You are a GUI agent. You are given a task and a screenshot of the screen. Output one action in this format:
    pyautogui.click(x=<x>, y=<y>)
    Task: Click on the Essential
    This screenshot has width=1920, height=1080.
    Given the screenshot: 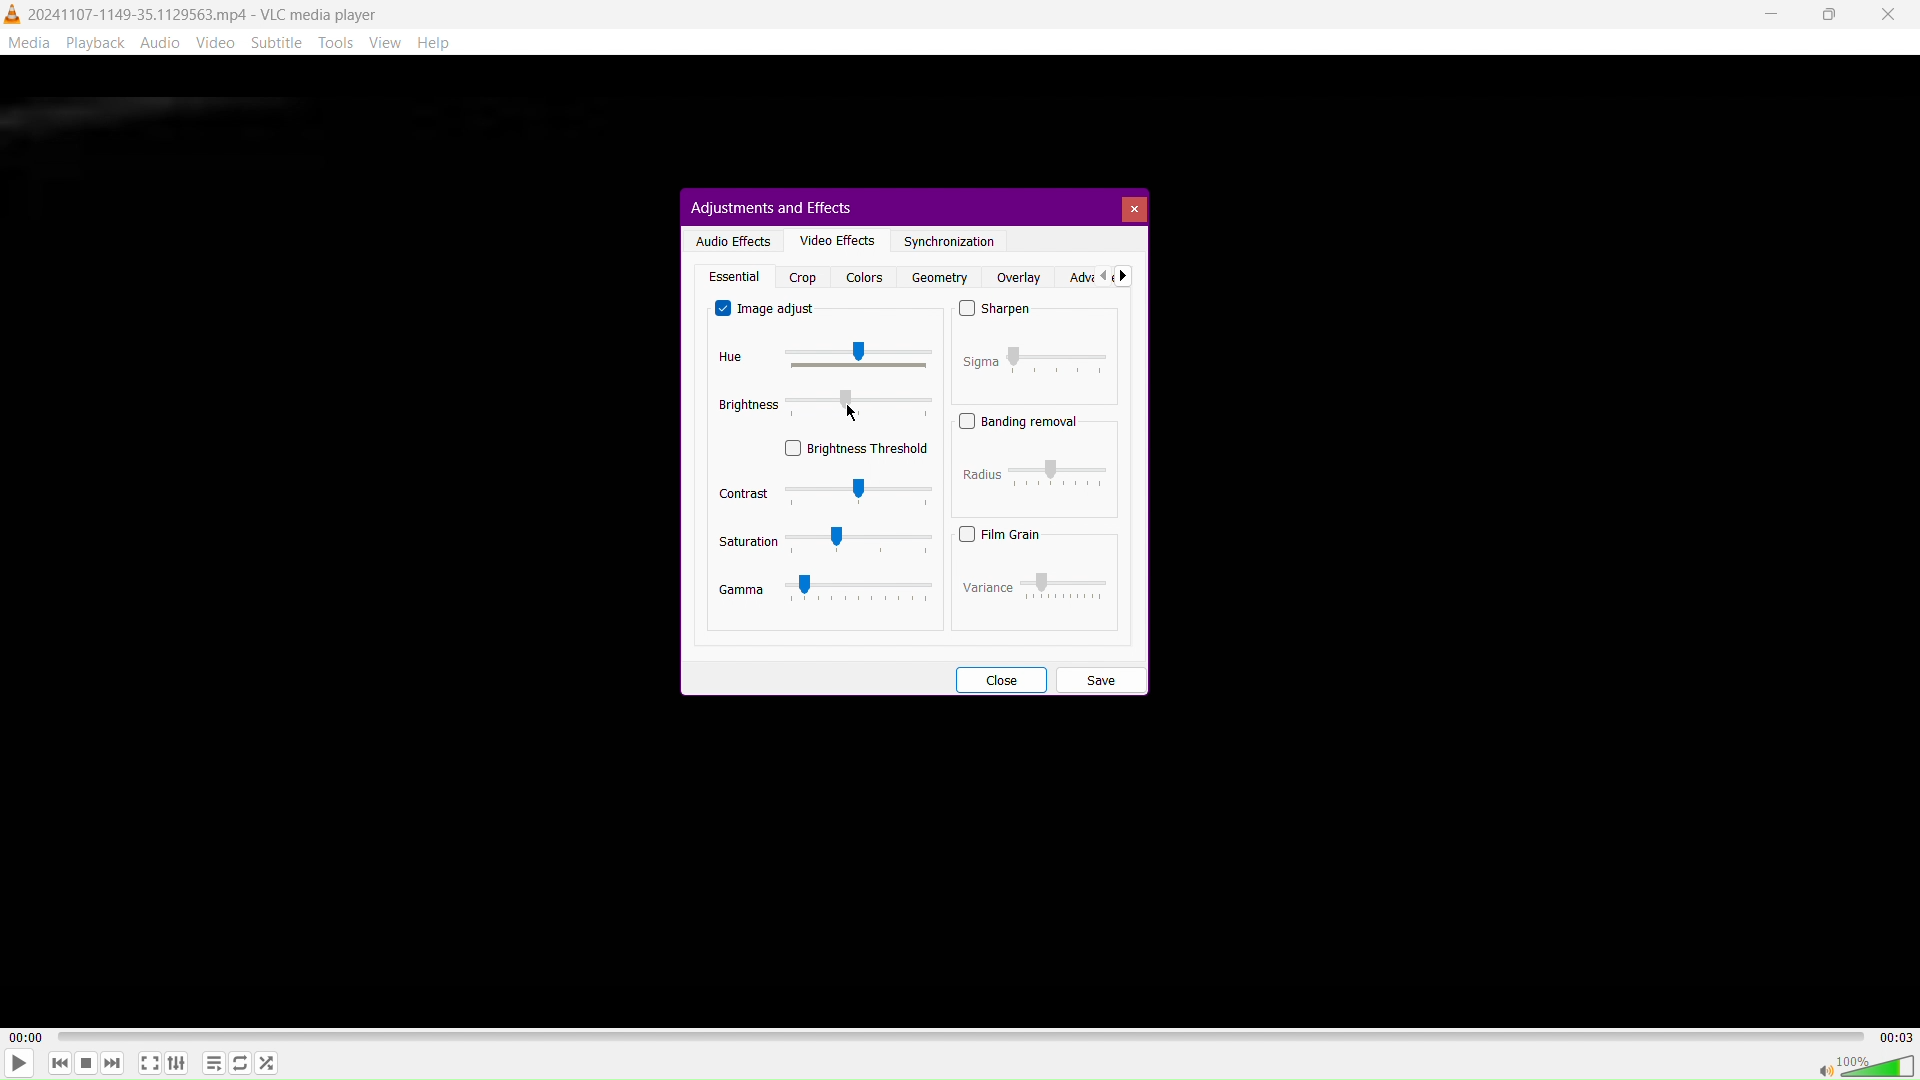 What is the action you would take?
    pyautogui.click(x=732, y=276)
    